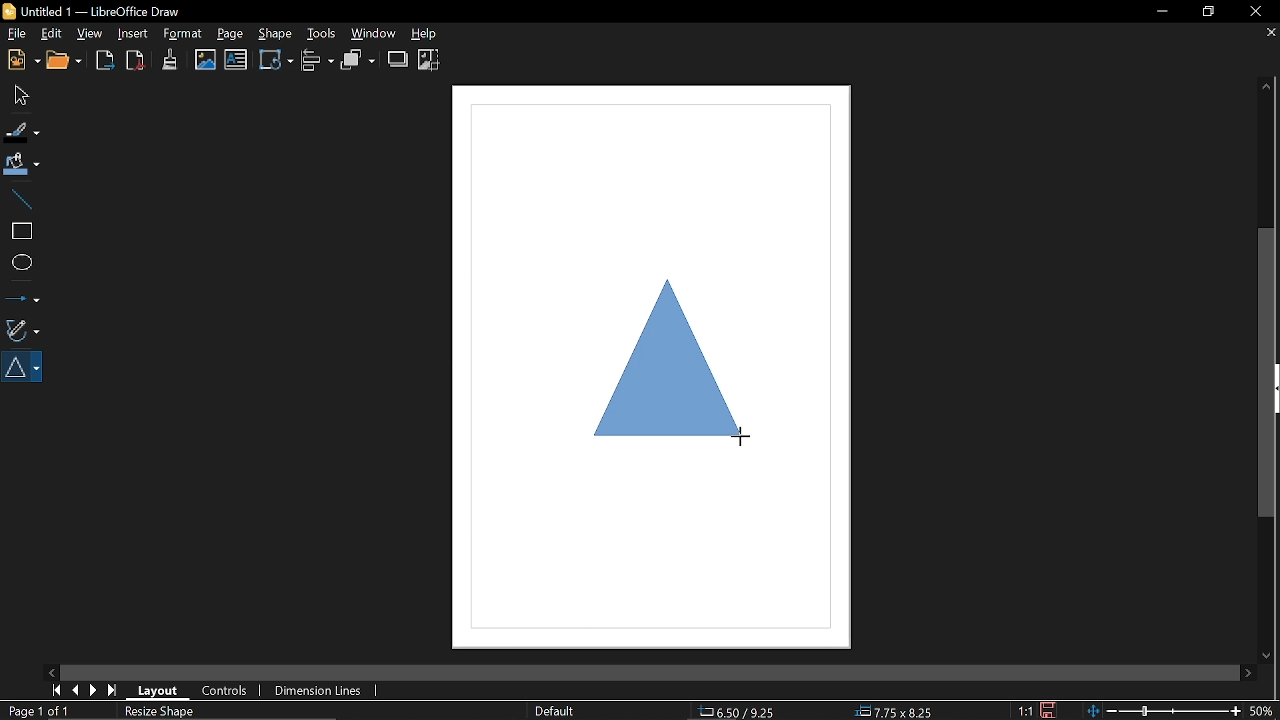  I want to click on Zoom, so click(1263, 710).